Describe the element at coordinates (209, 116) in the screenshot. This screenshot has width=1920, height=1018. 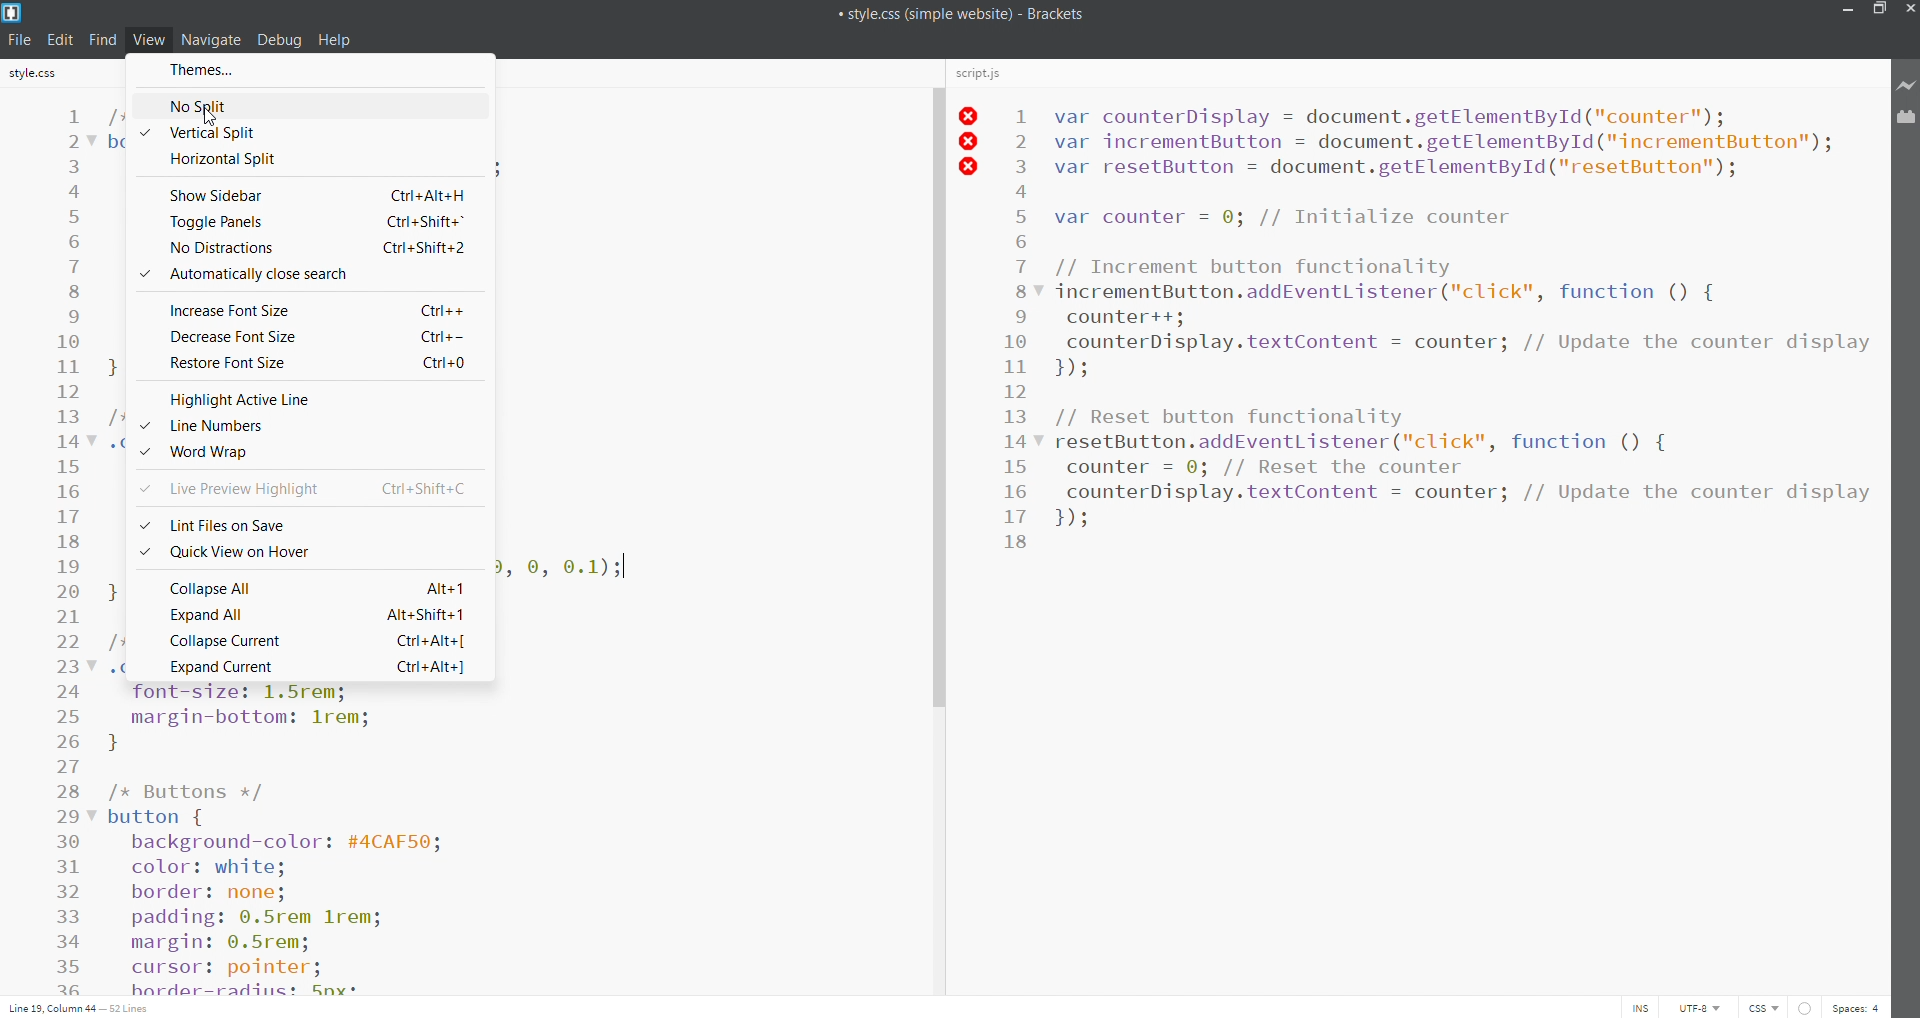
I see `Cursor` at that location.